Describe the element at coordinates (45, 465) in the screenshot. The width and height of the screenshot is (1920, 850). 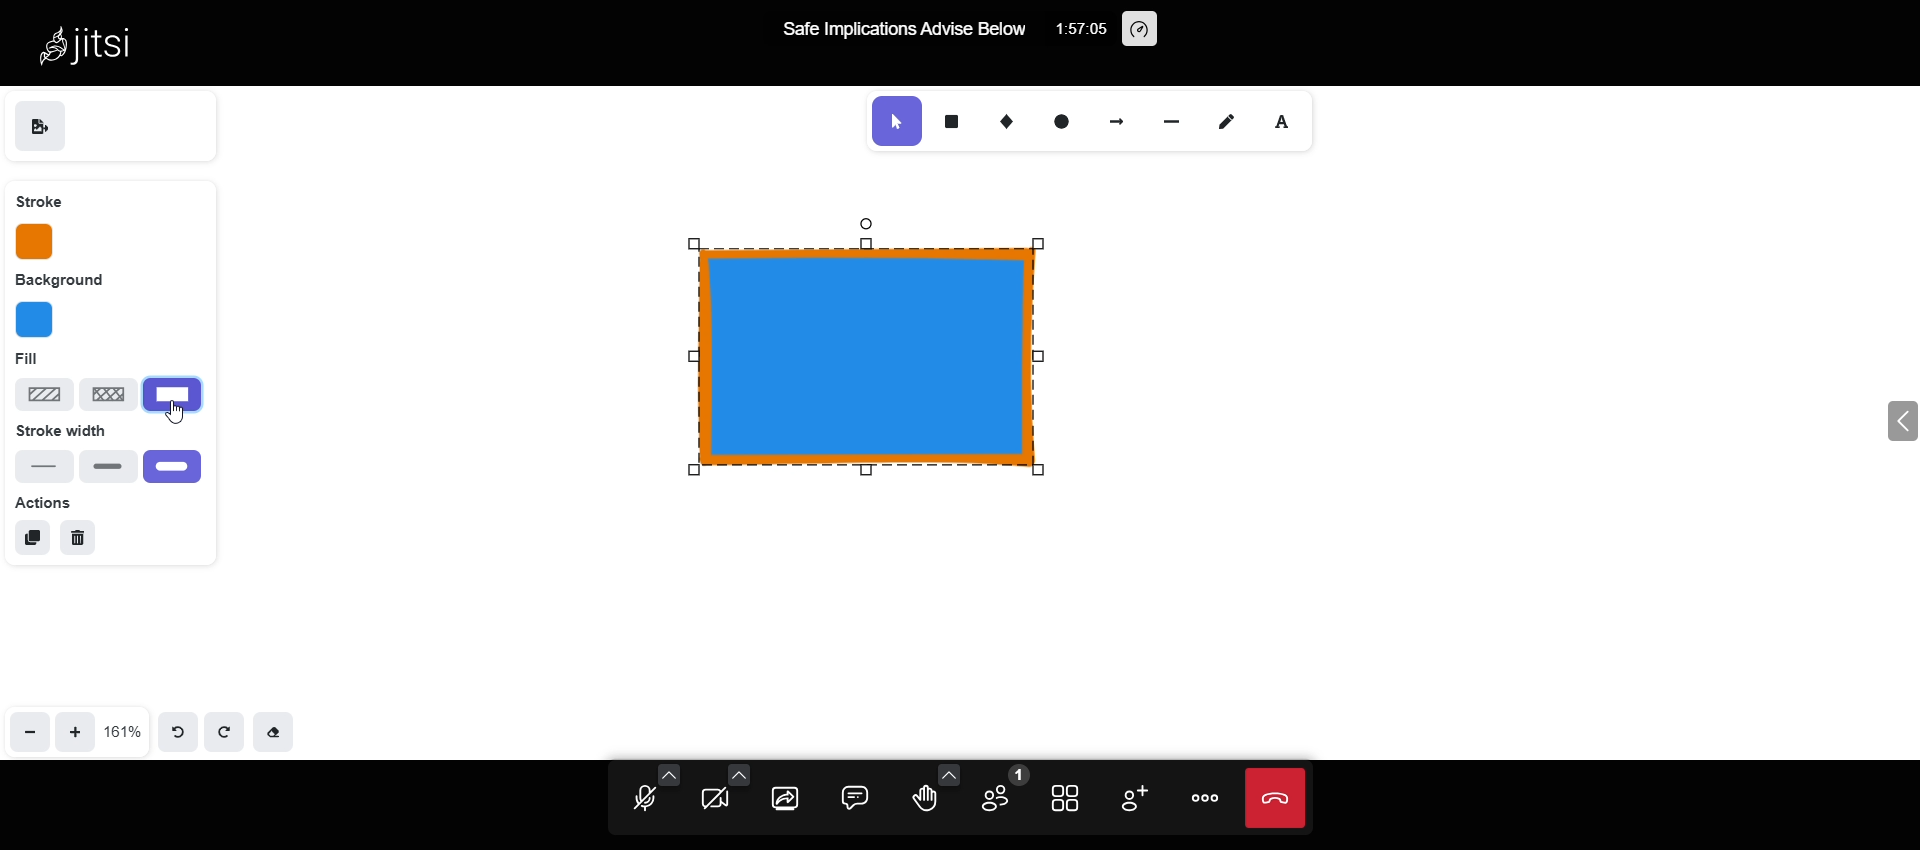
I see `thin` at that location.